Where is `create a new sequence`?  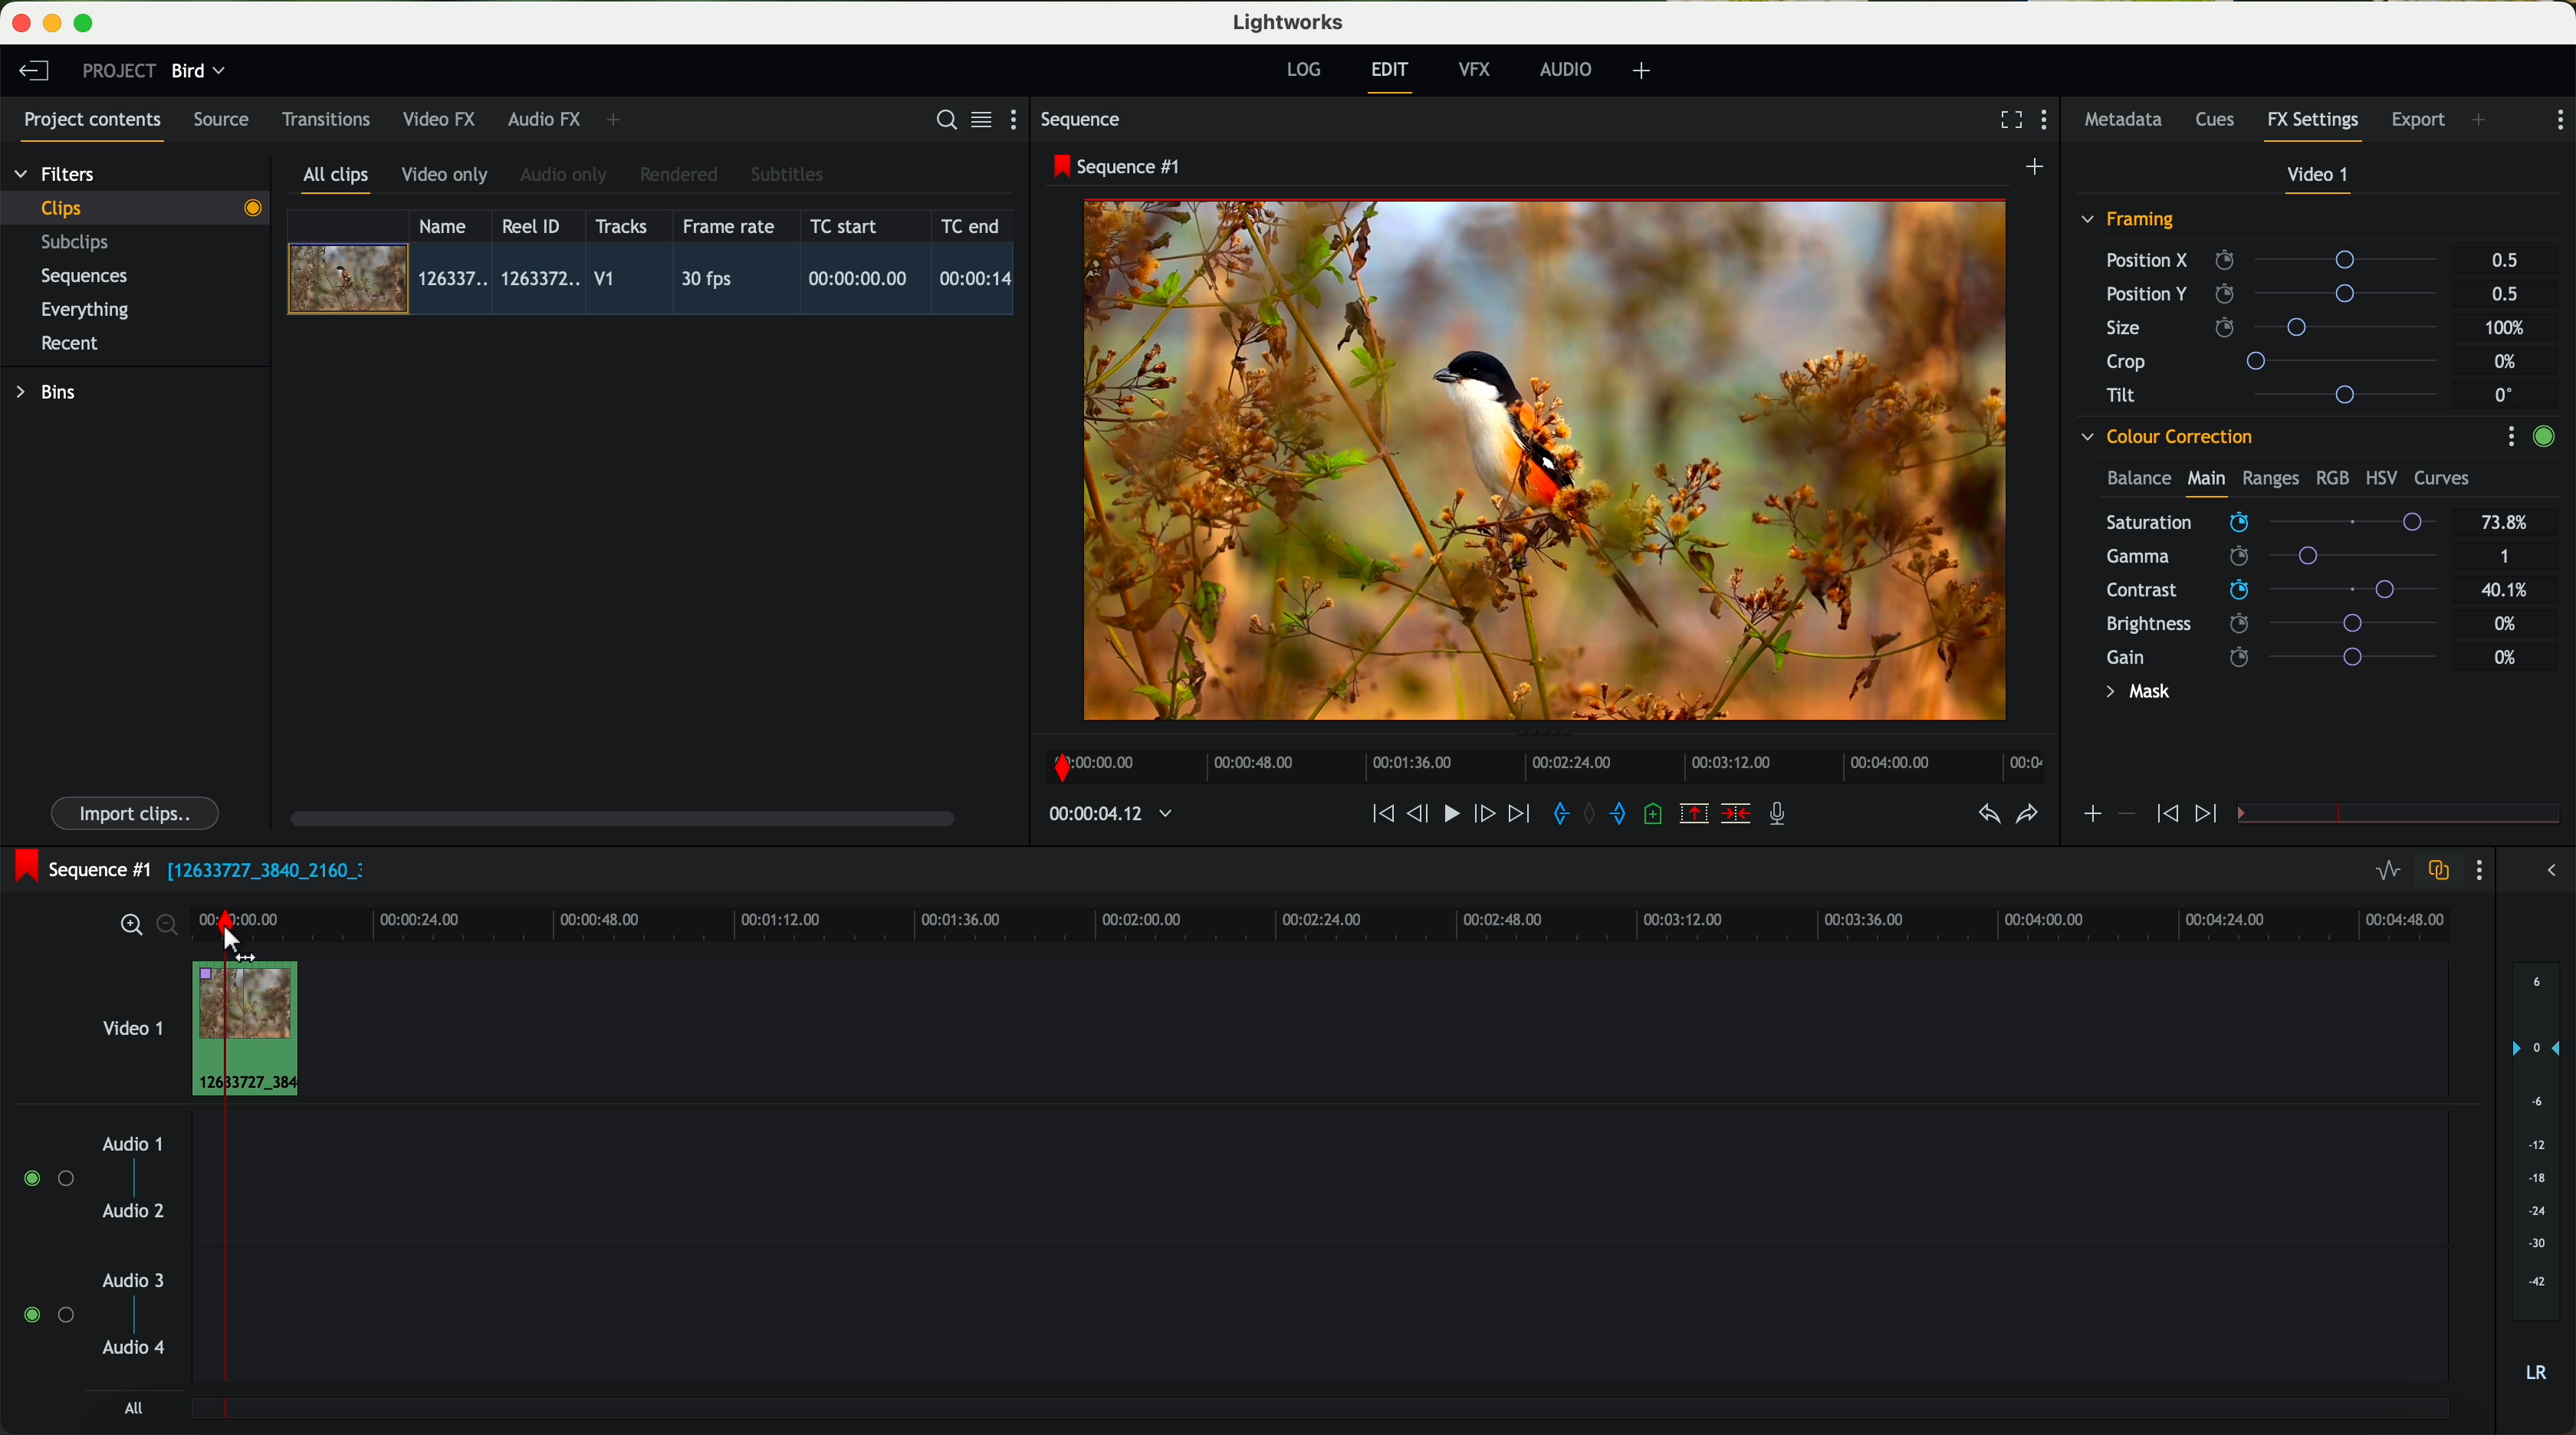 create a new sequence is located at coordinates (2038, 168).